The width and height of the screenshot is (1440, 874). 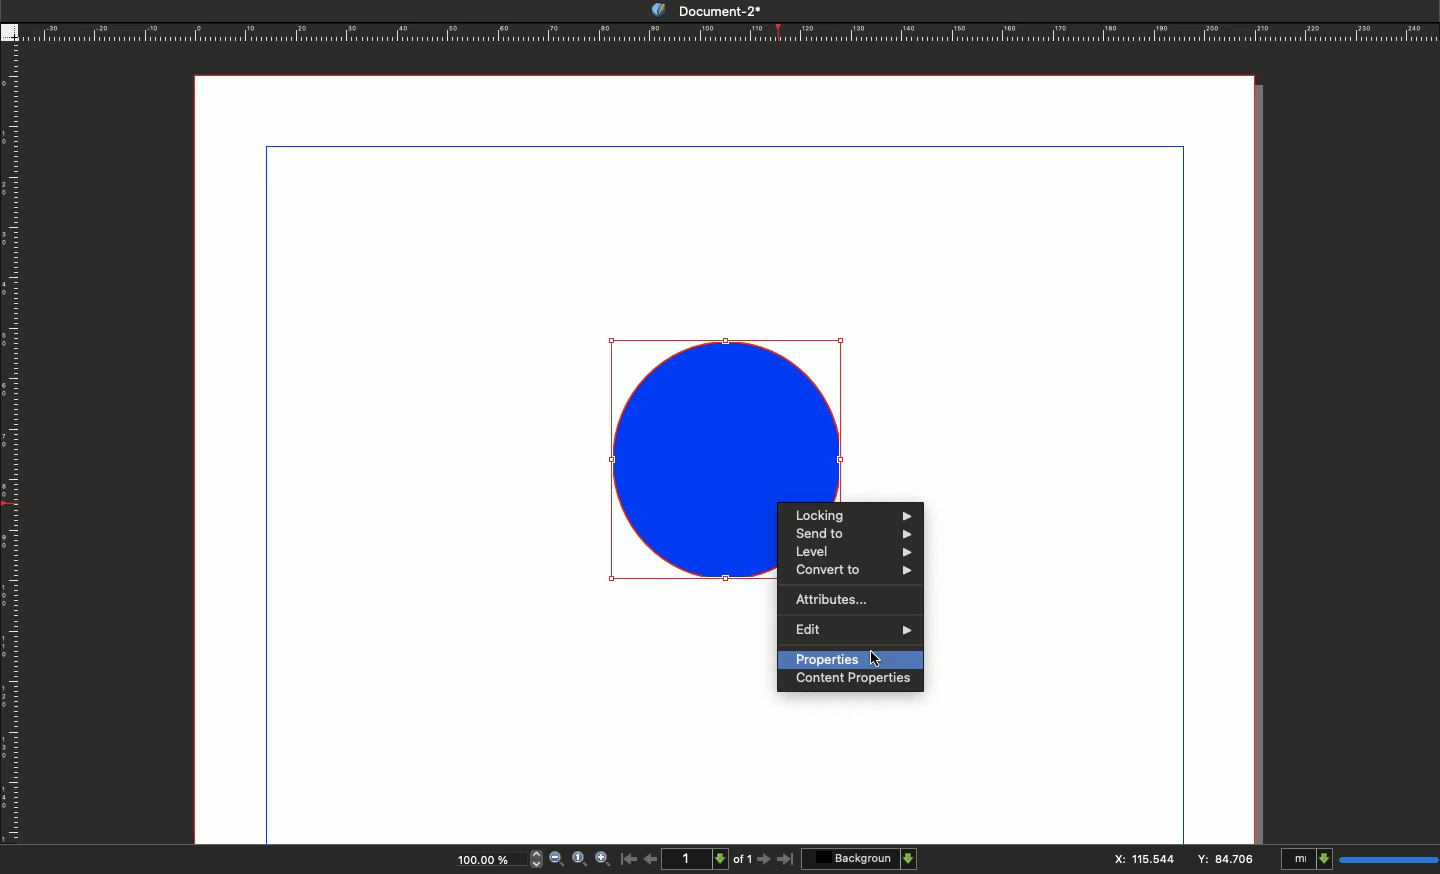 What do you see at coordinates (855, 534) in the screenshot?
I see `Send to` at bounding box center [855, 534].